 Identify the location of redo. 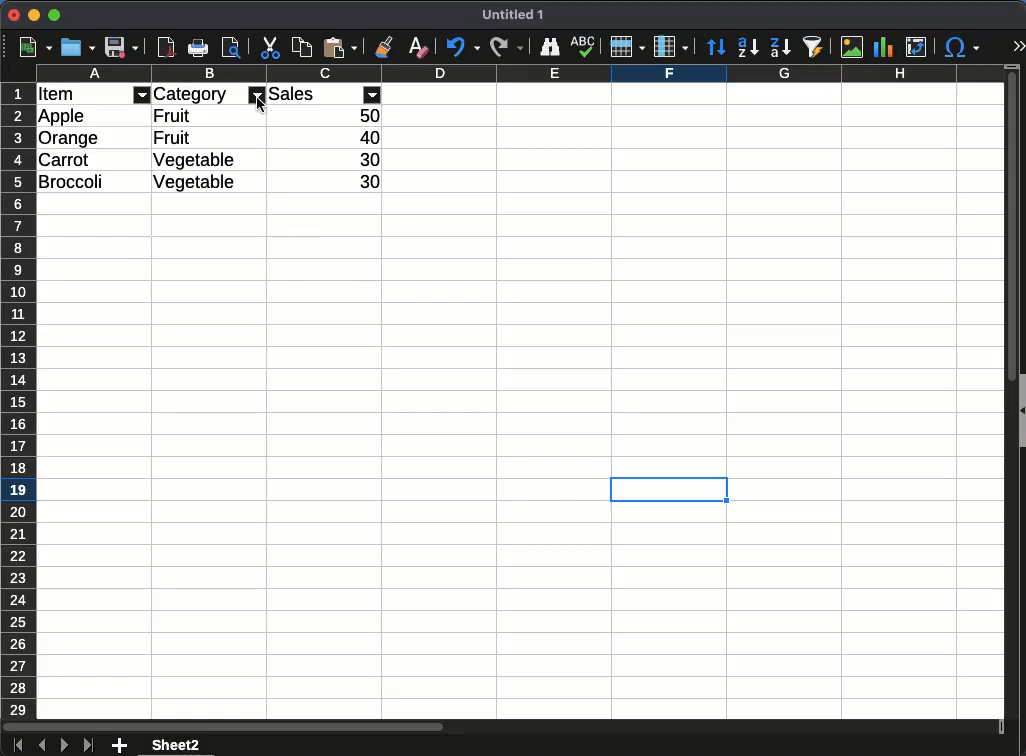
(506, 48).